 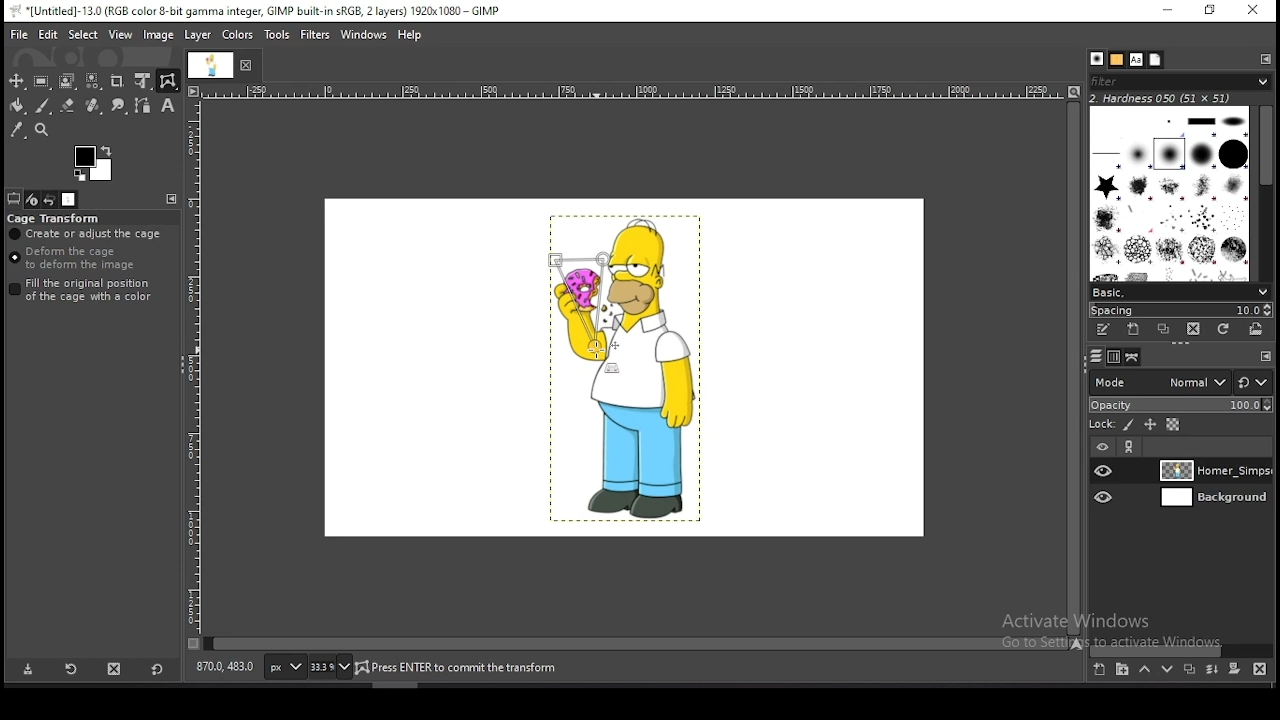 I want to click on fill the original position of the cage with a color, so click(x=86, y=290).